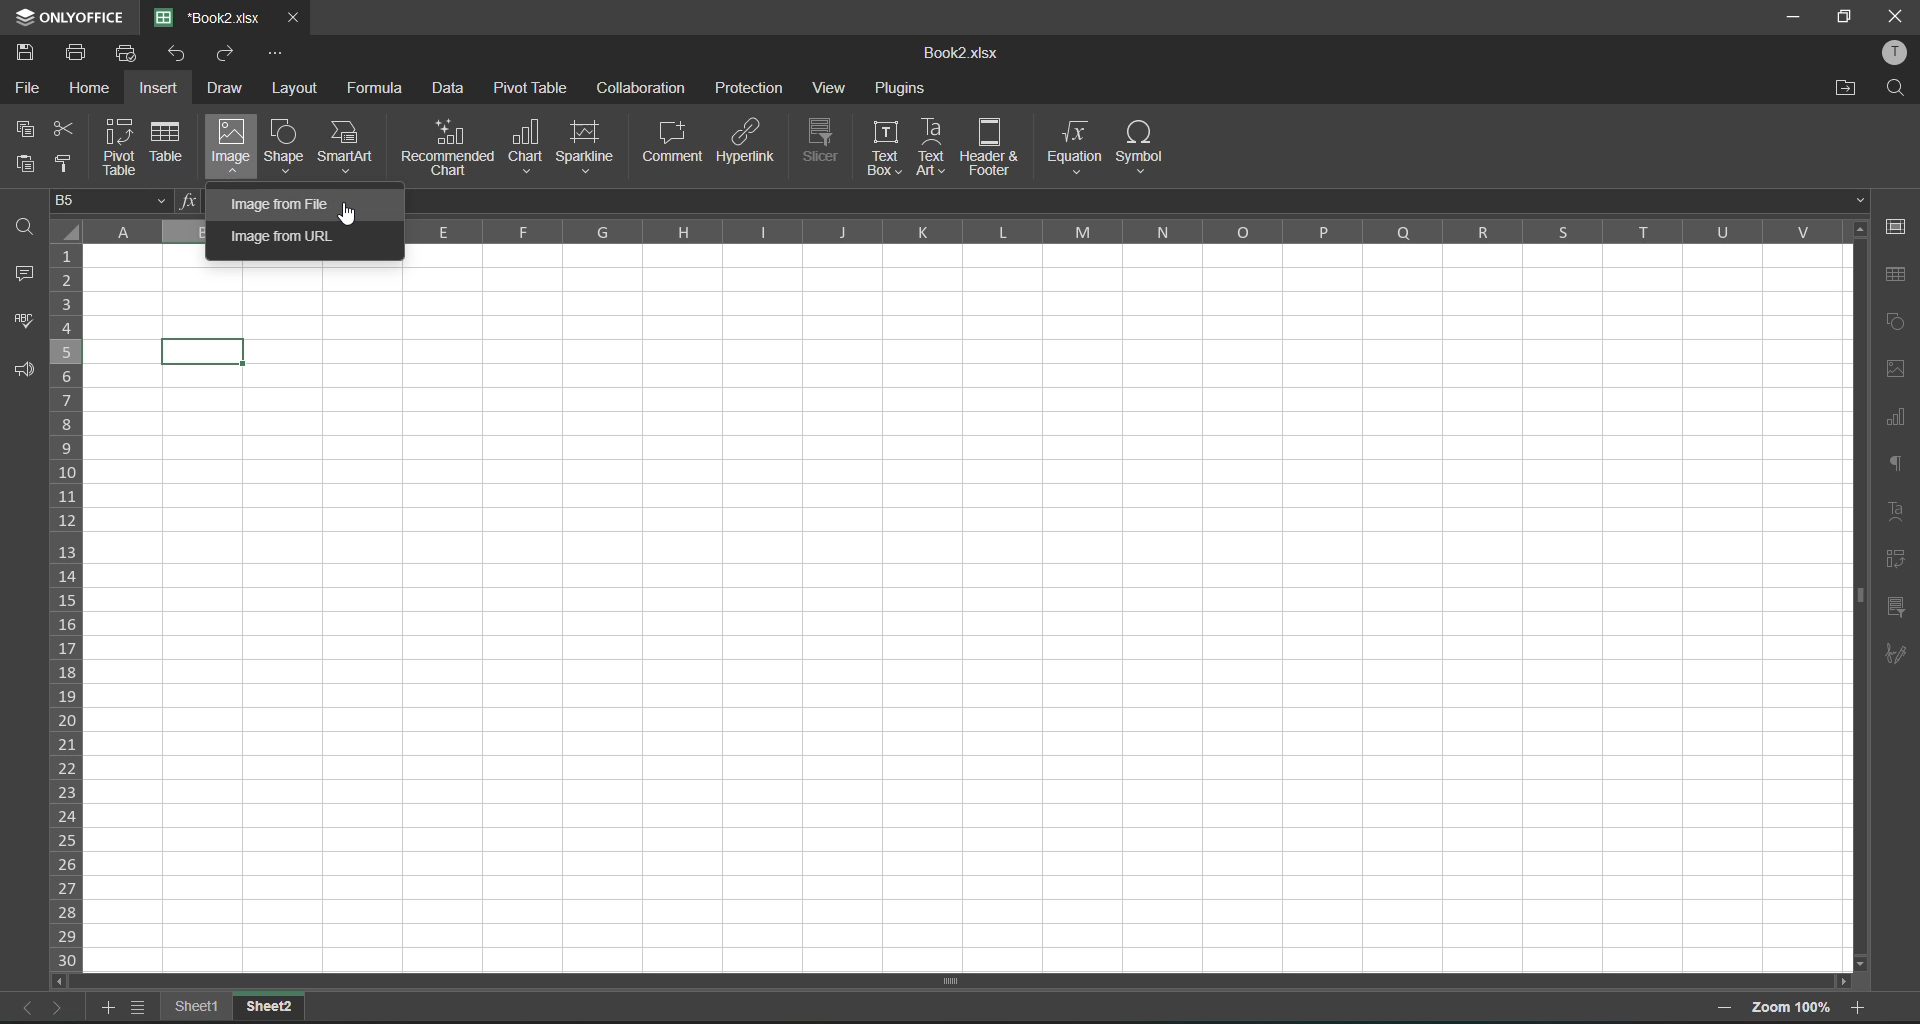 The height and width of the screenshot is (1024, 1920). Describe the element at coordinates (954, 55) in the screenshot. I see `Book2.xlsx` at that location.